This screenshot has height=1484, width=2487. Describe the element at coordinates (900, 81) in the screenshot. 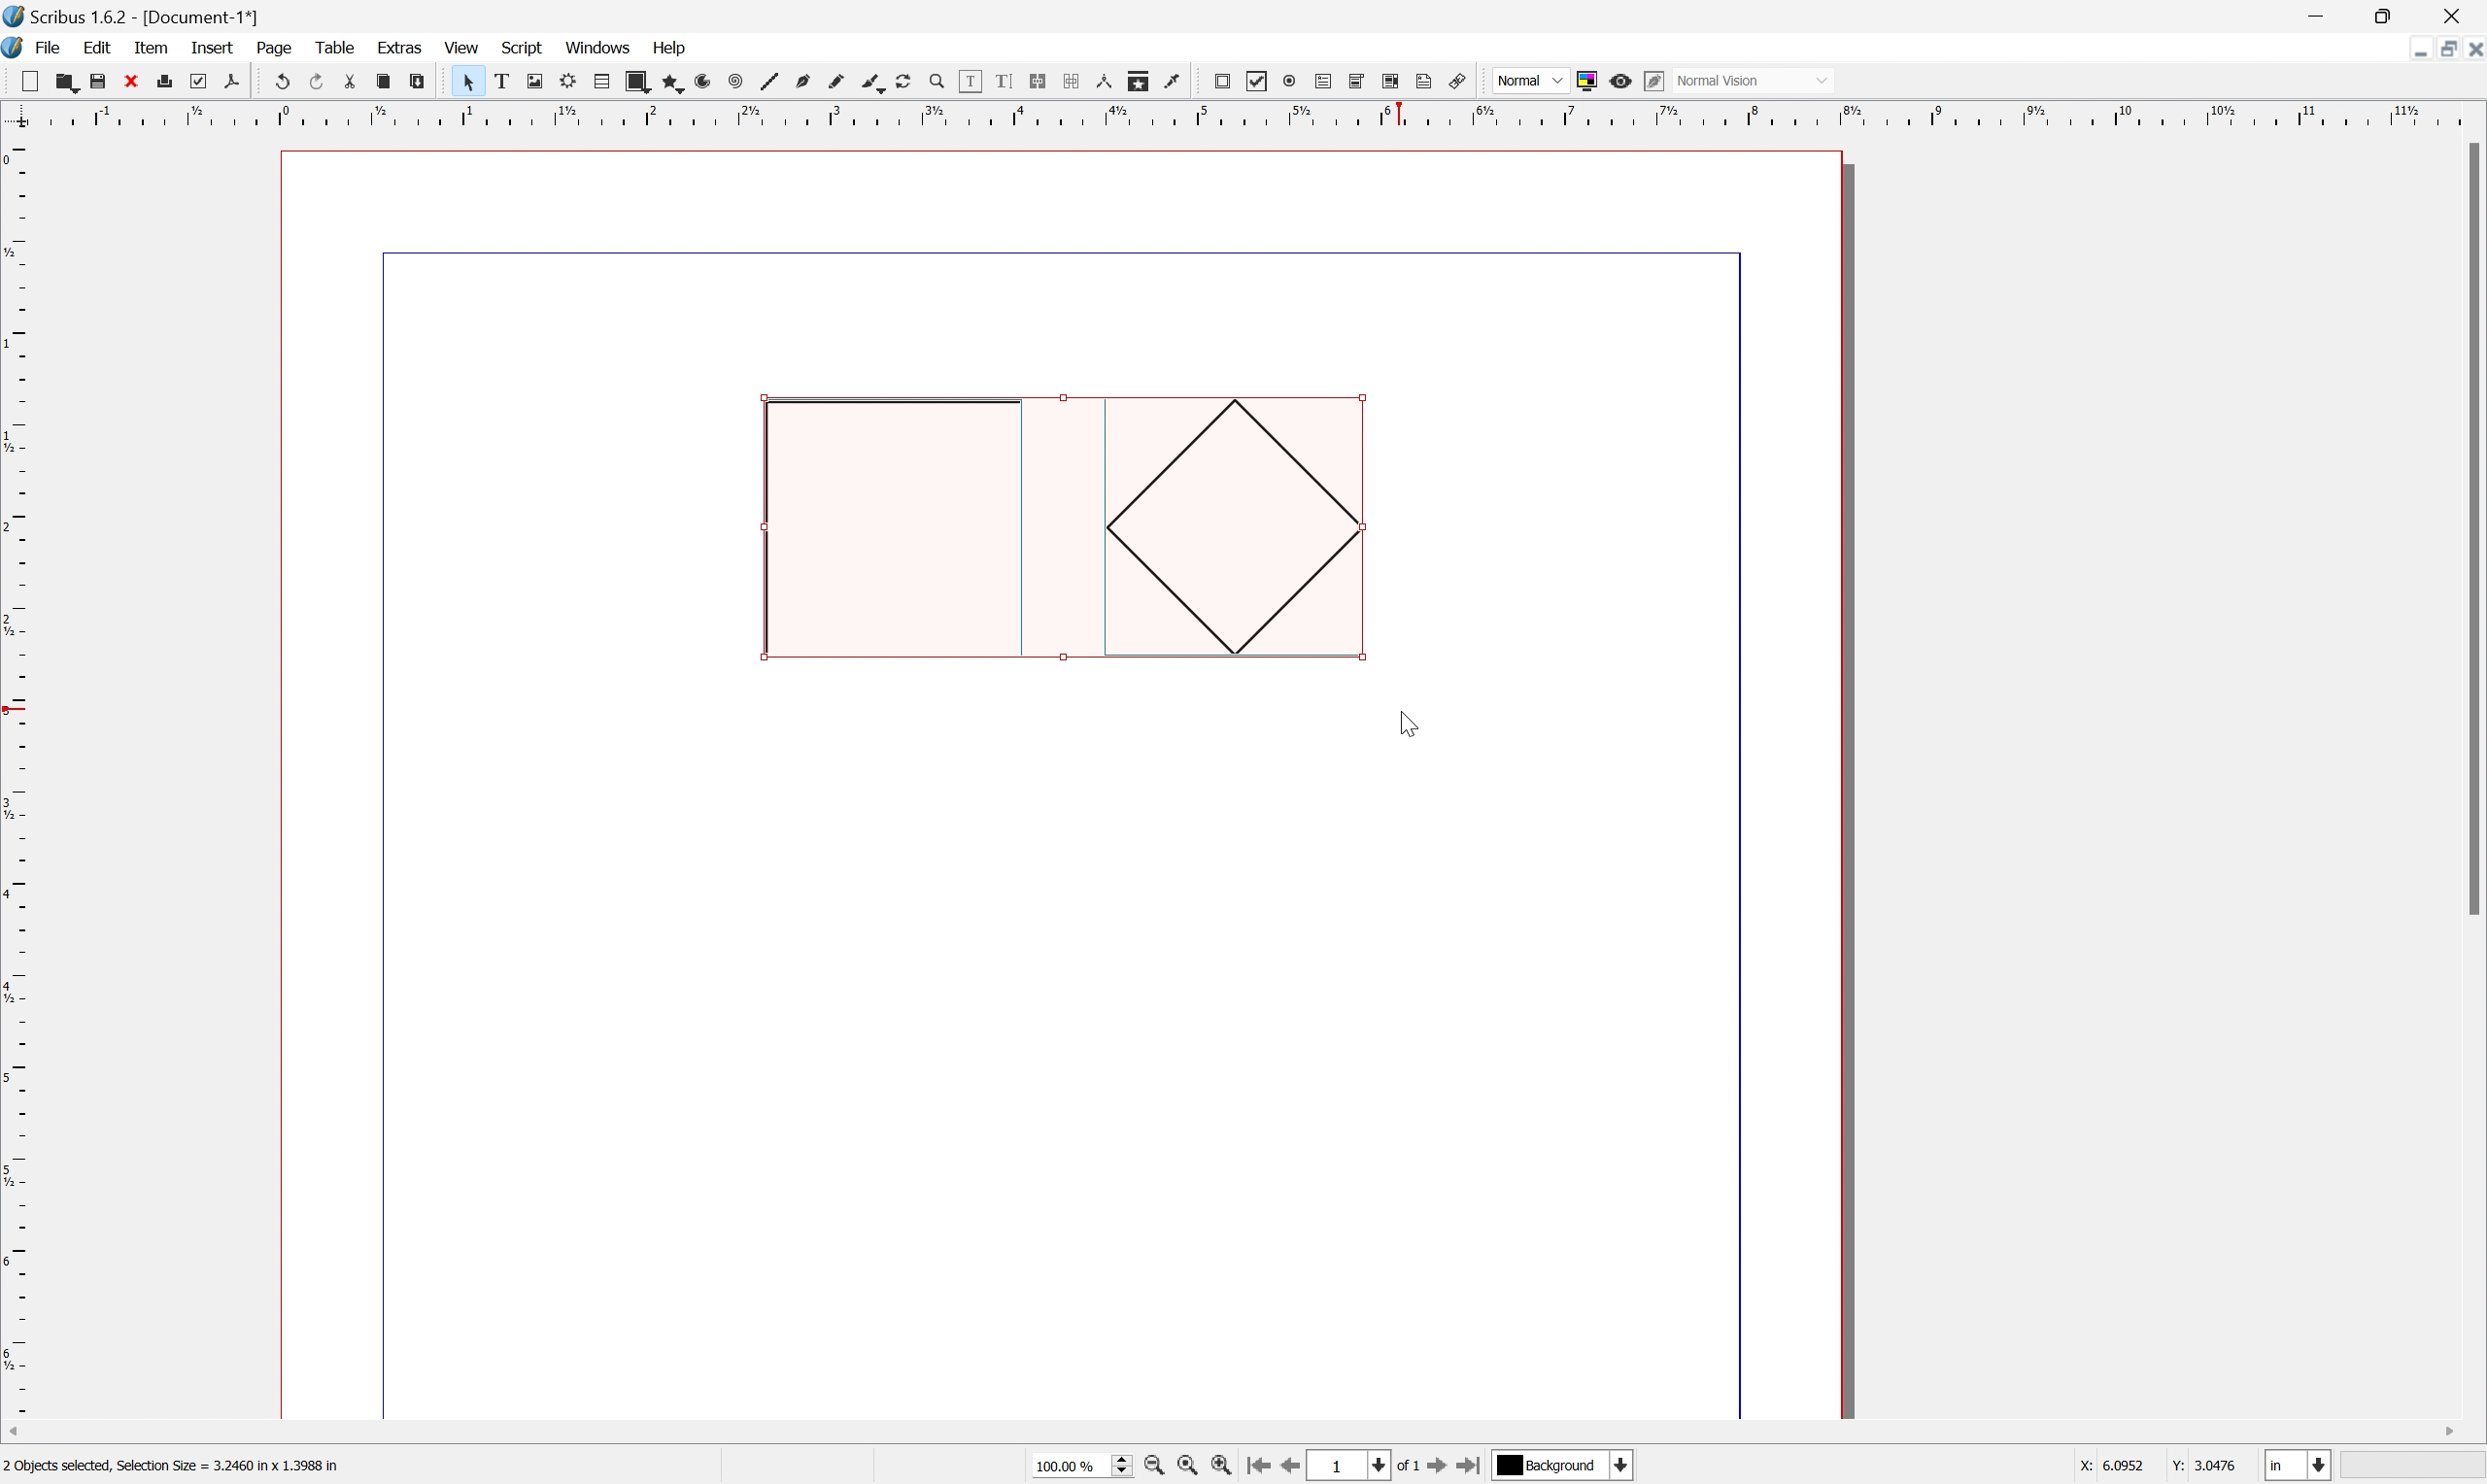

I see `rotate item` at that location.